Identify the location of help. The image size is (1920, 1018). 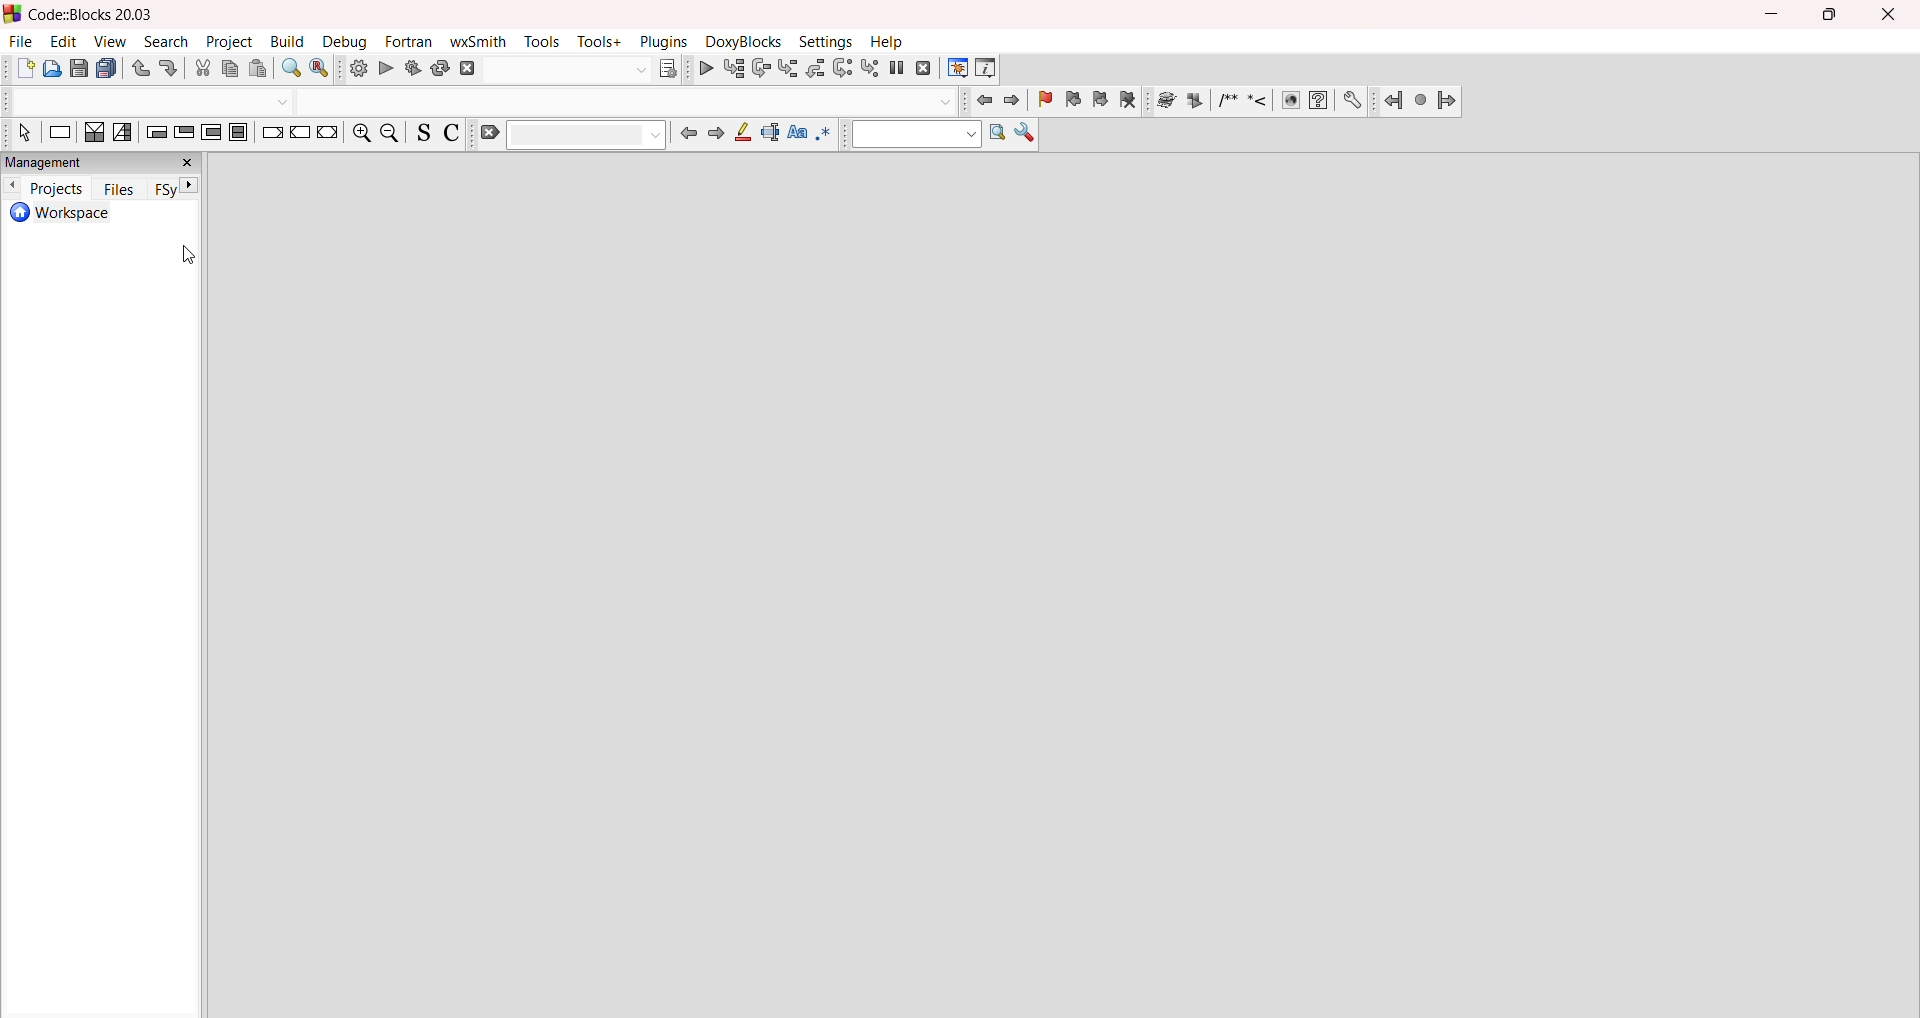
(887, 43).